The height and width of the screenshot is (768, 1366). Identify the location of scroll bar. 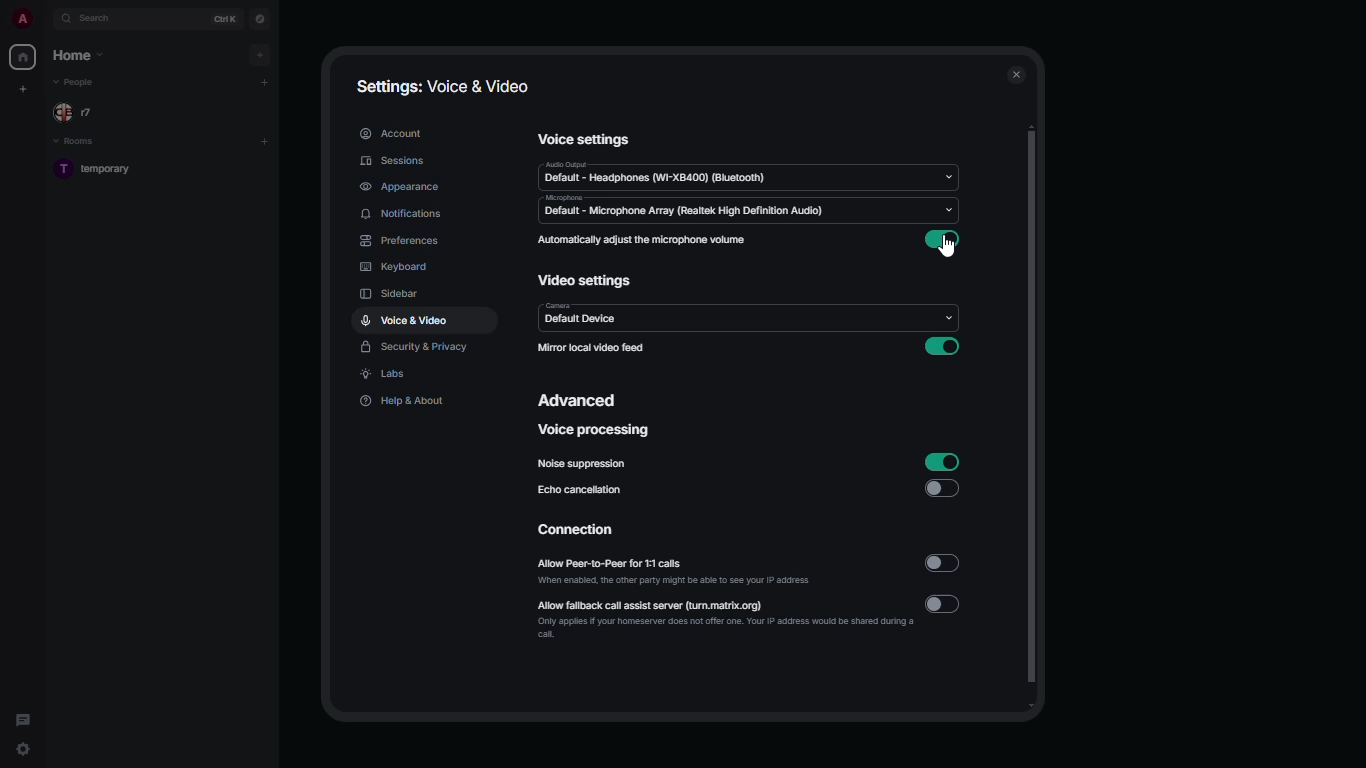
(1034, 414).